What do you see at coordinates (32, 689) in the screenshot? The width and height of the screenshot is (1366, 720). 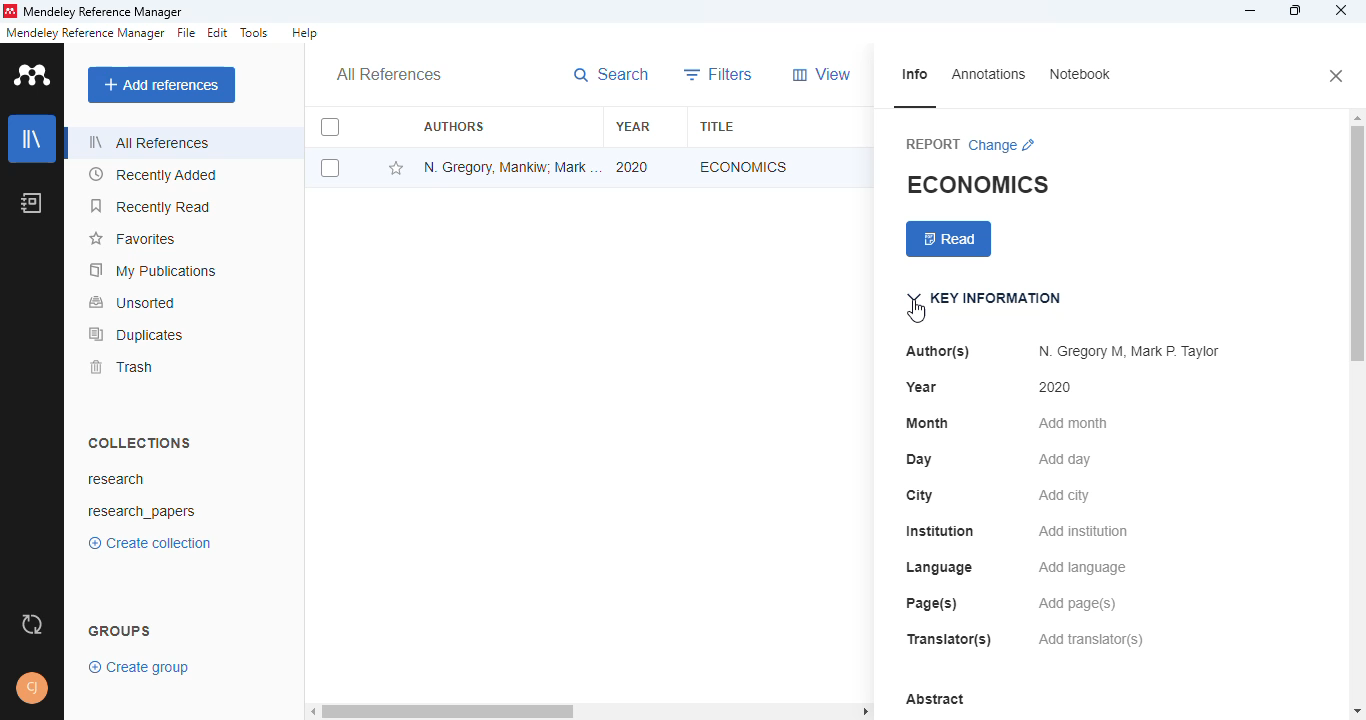 I see `profile` at bounding box center [32, 689].